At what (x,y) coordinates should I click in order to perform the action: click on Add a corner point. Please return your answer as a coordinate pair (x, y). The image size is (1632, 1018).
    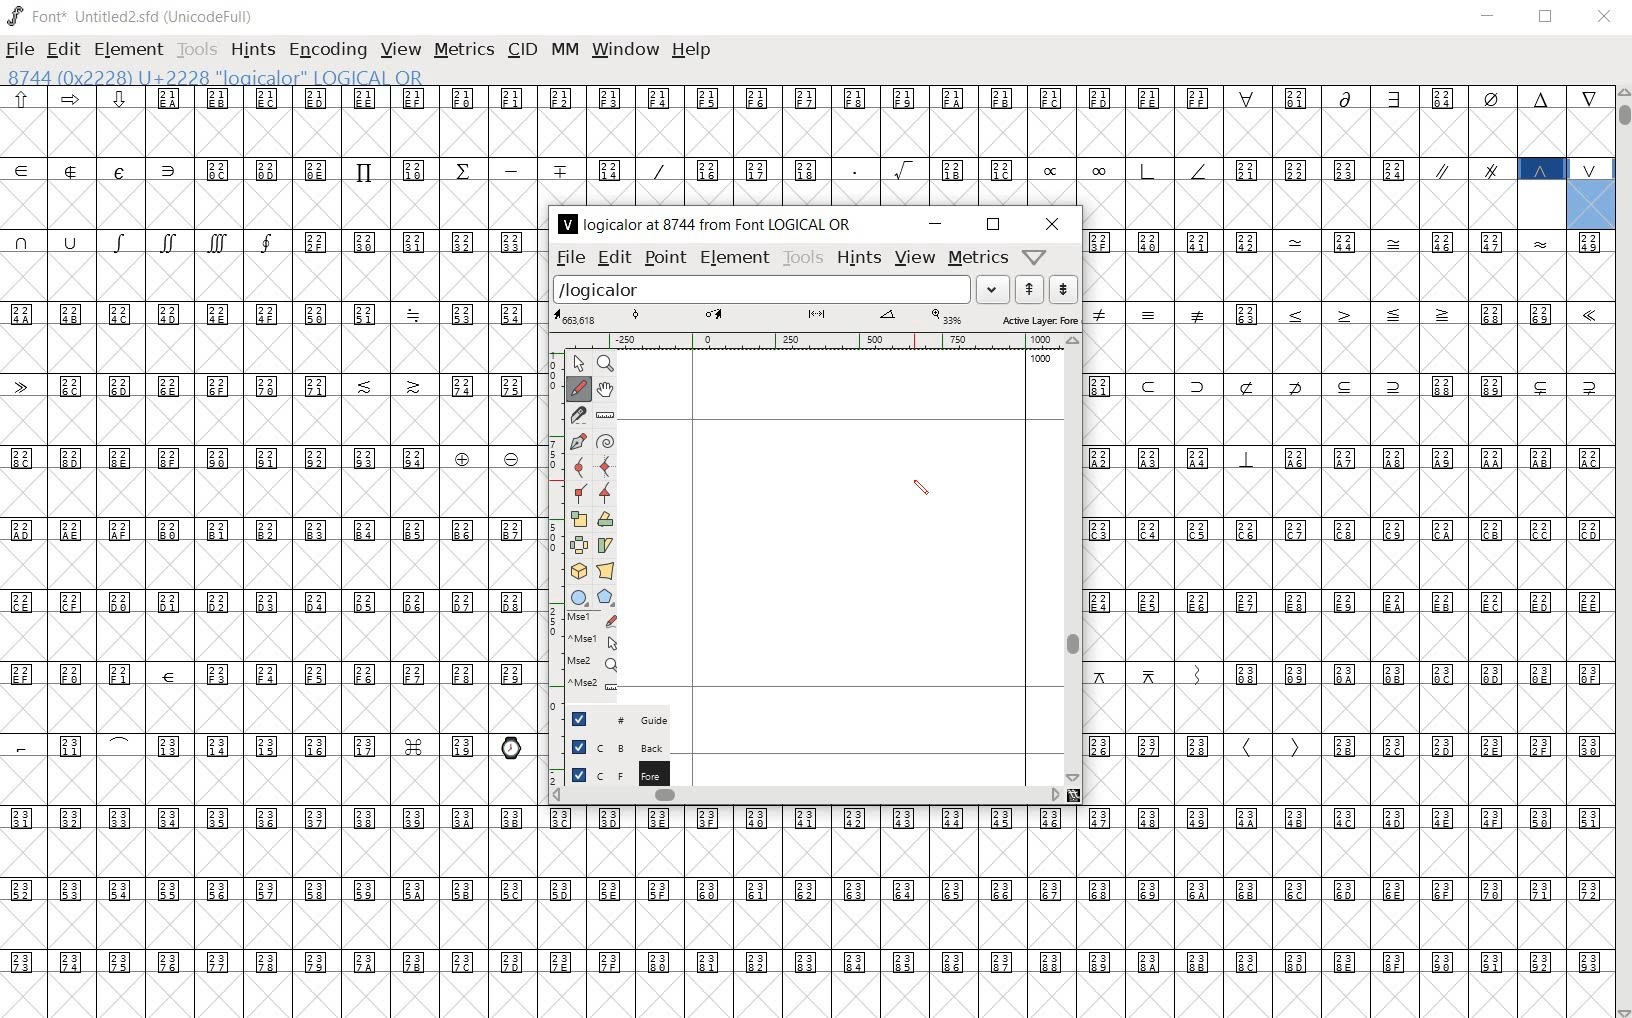
    Looking at the image, I should click on (604, 492).